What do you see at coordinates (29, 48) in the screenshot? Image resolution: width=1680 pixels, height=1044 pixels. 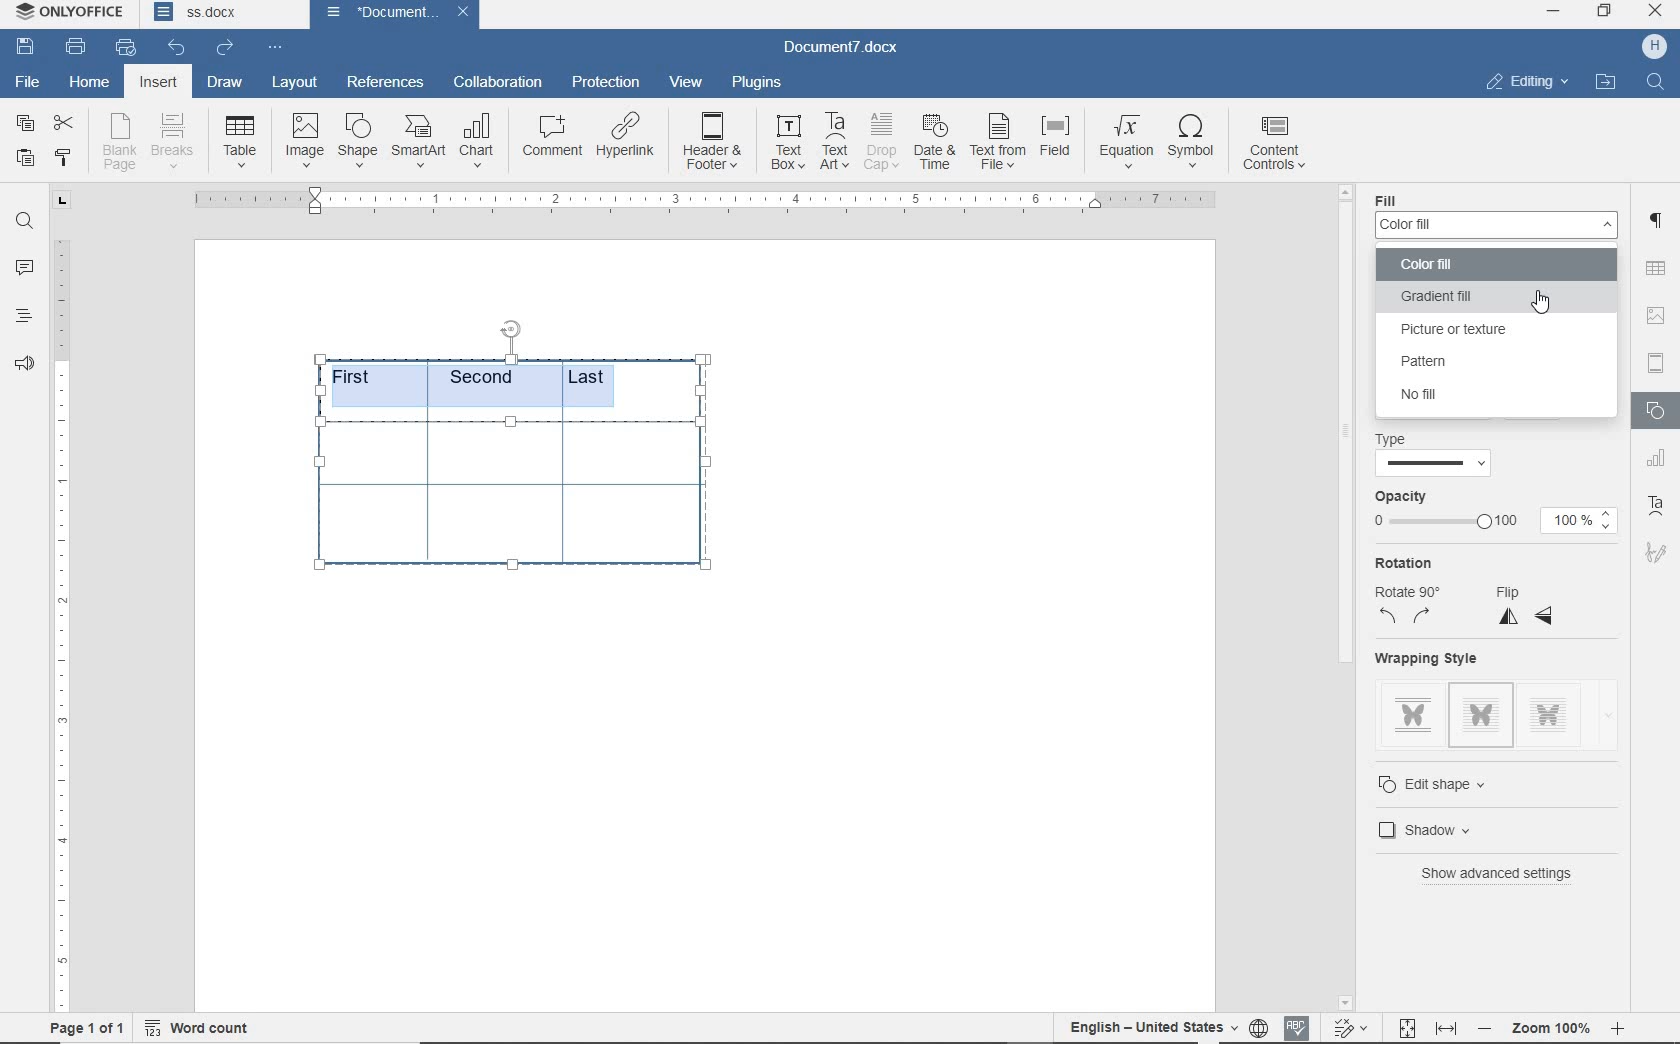 I see `save` at bounding box center [29, 48].